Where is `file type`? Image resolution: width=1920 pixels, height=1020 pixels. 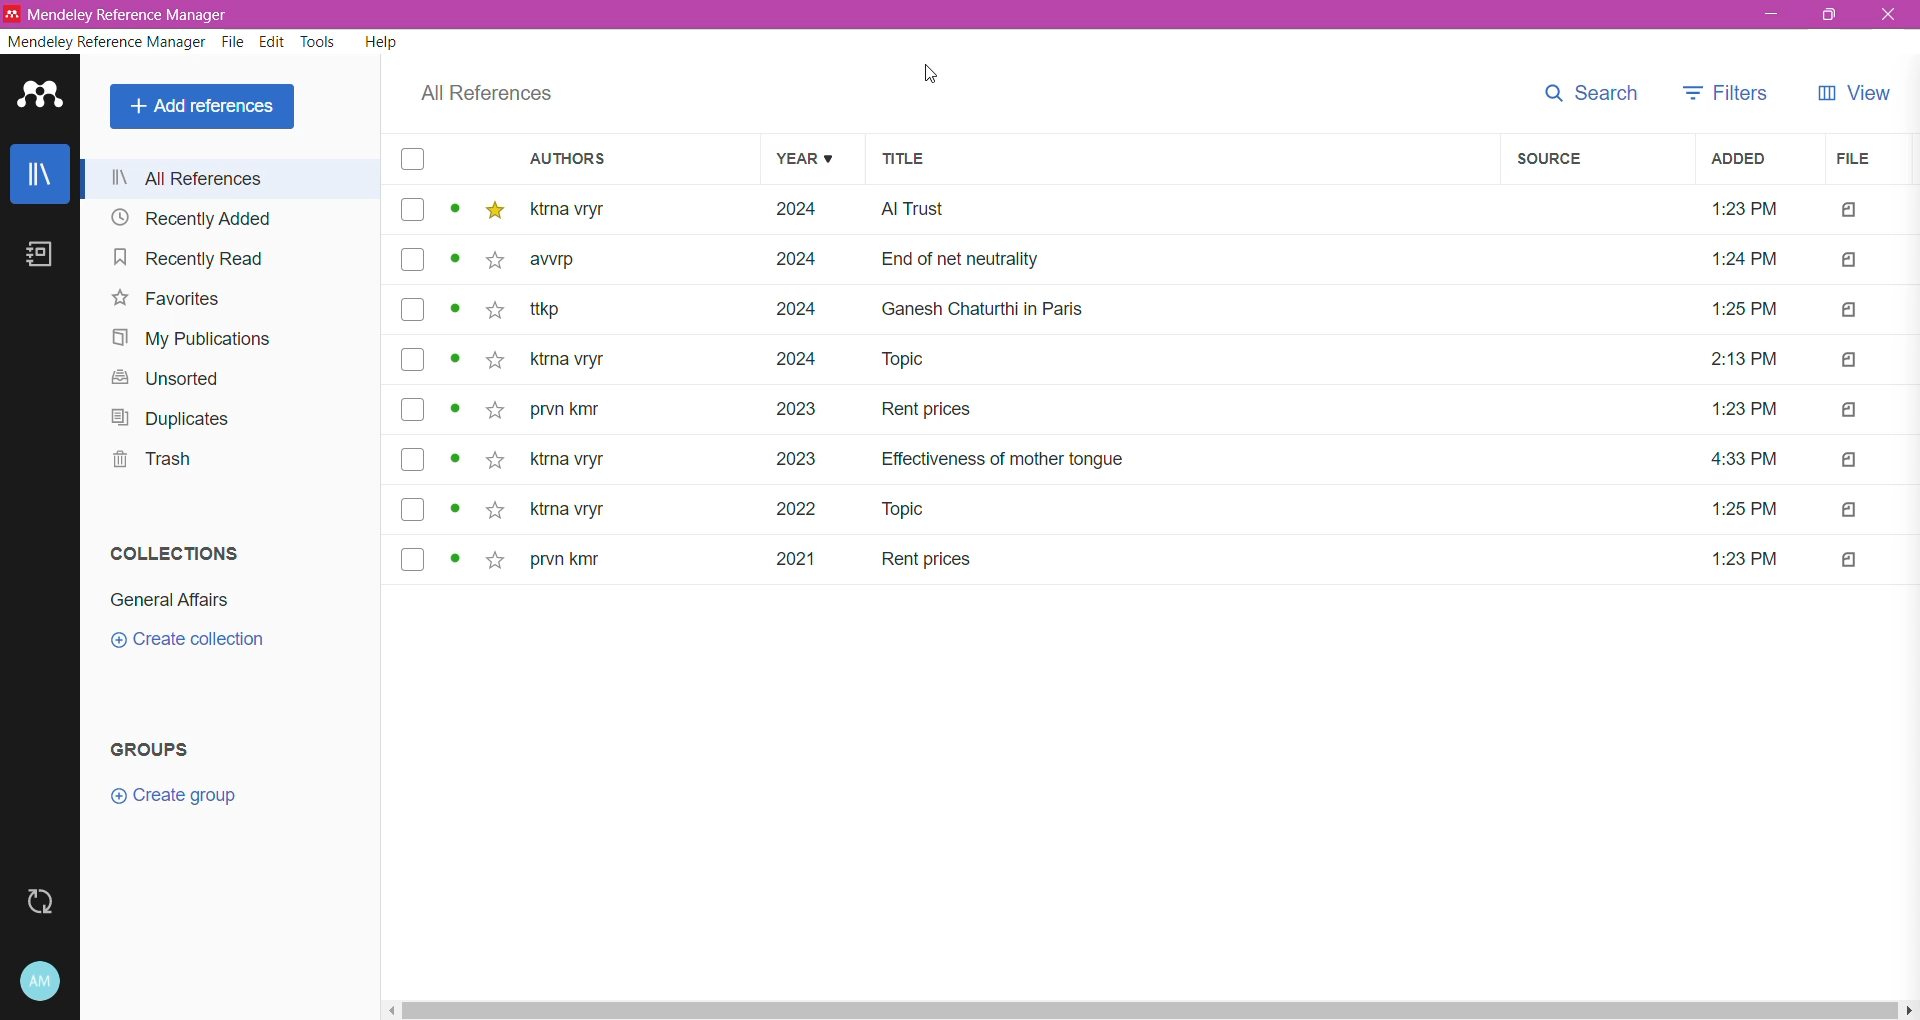
file type is located at coordinates (1852, 359).